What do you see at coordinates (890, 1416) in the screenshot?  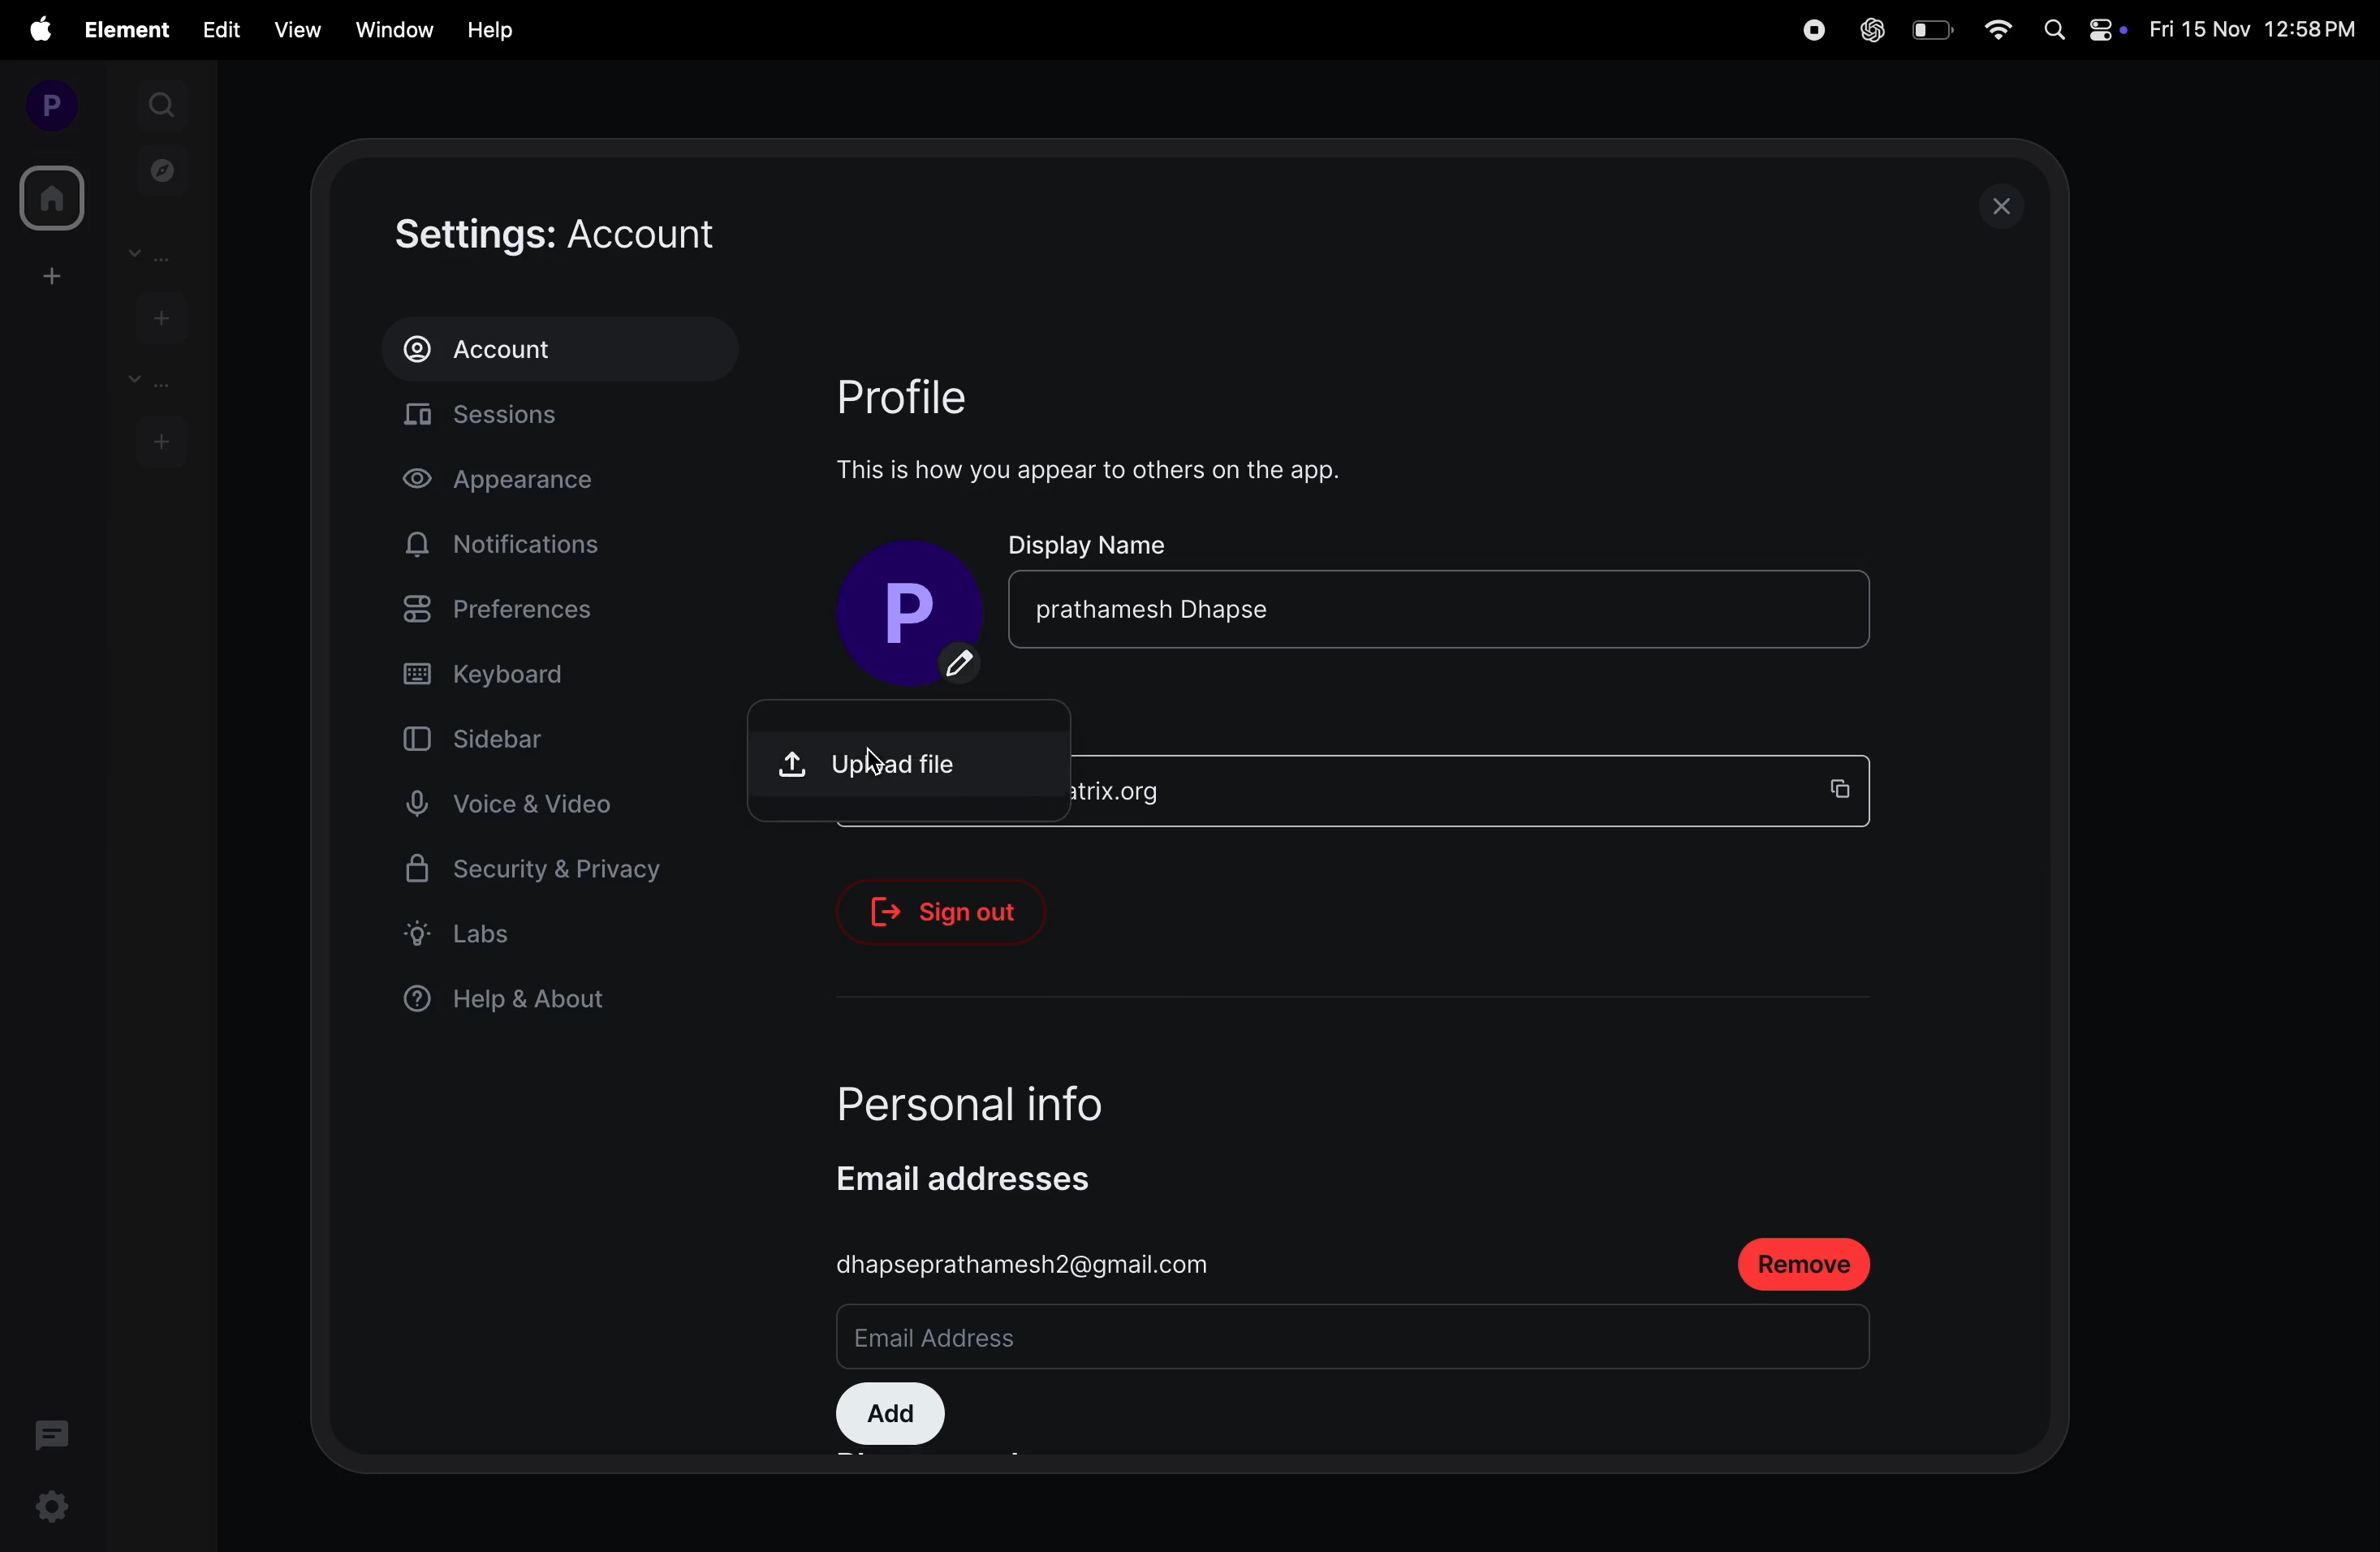 I see `add` at bounding box center [890, 1416].